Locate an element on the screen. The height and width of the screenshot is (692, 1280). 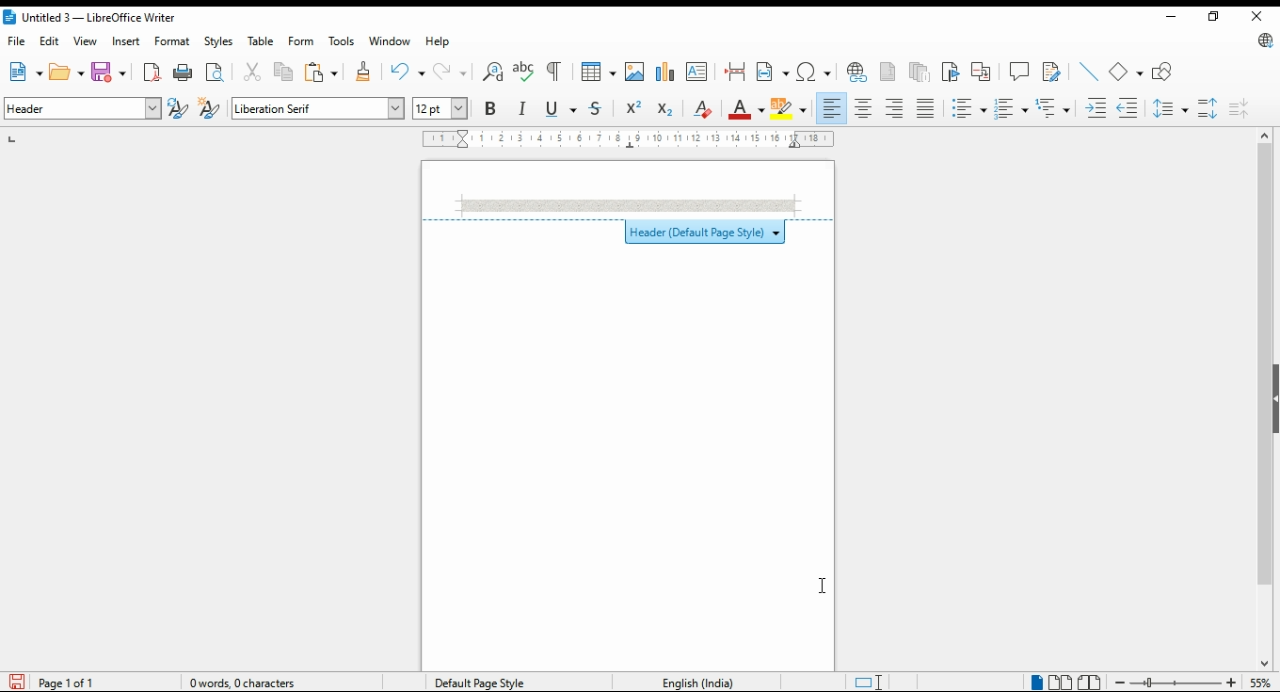
multipage view is located at coordinates (1062, 683).